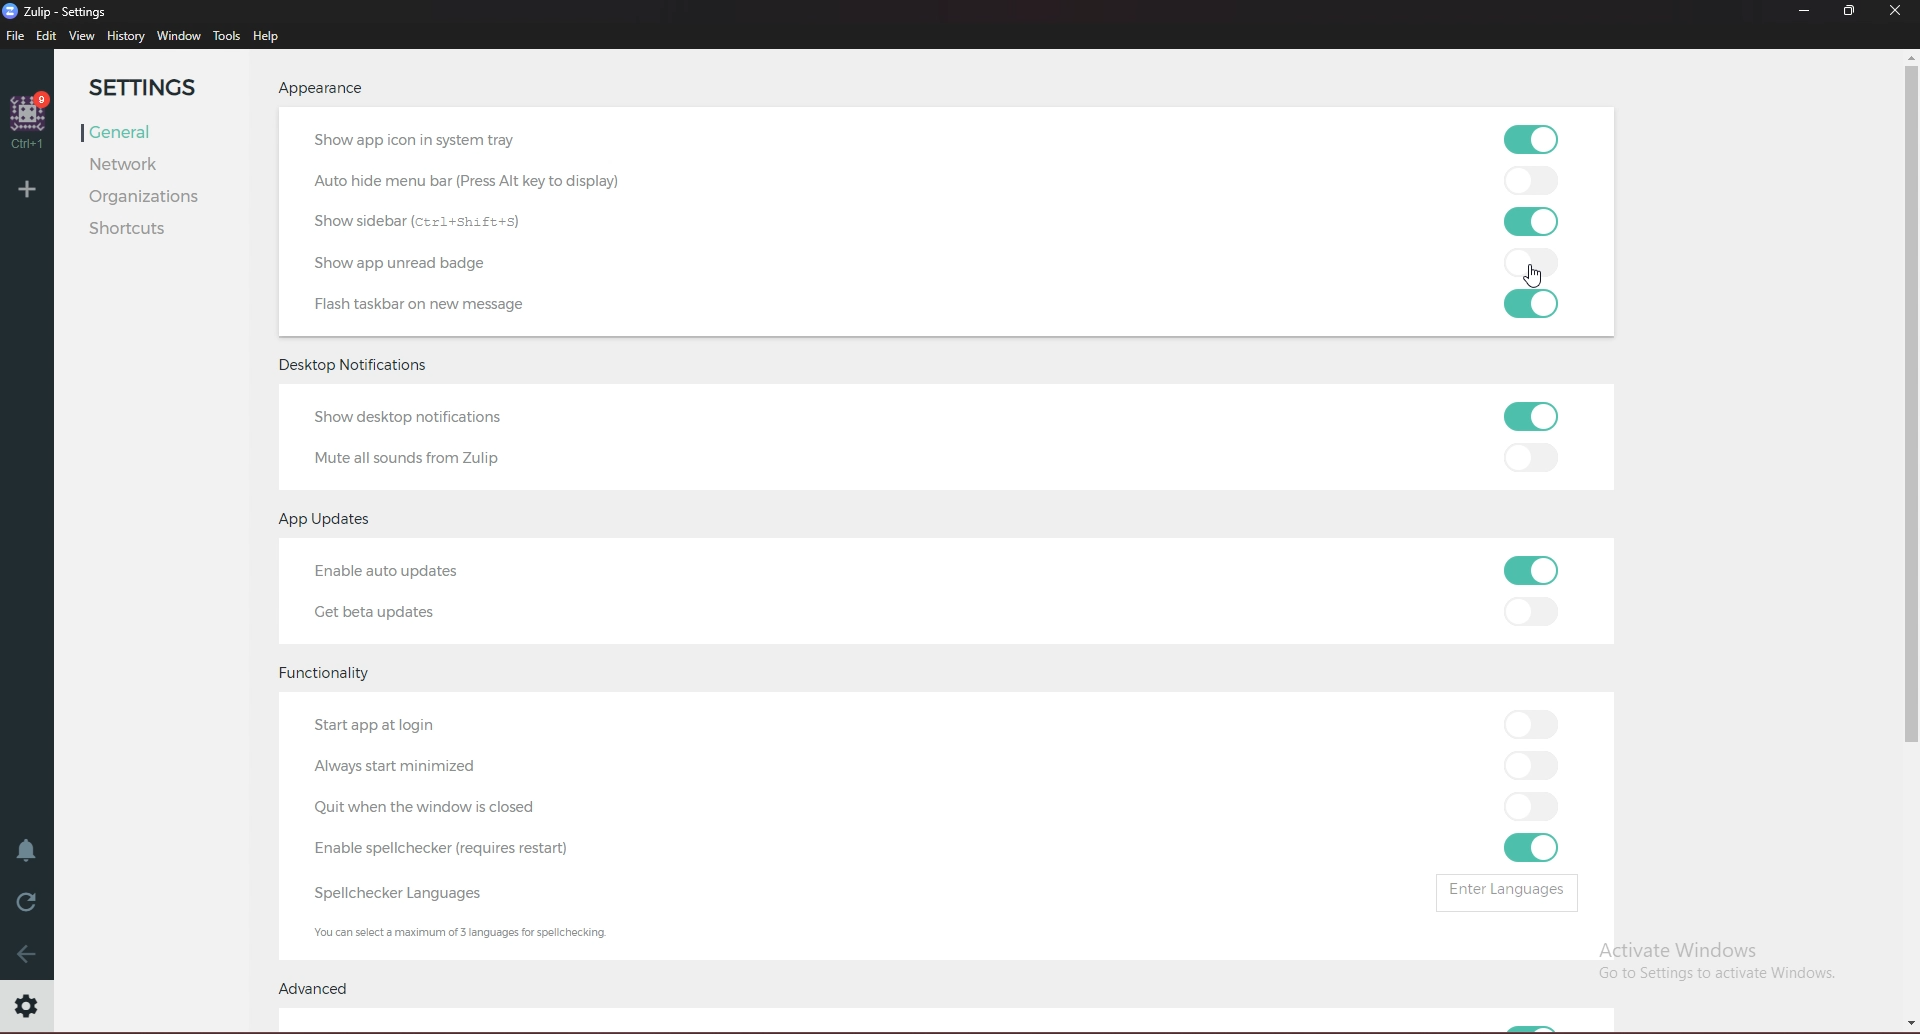  What do you see at coordinates (1532, 725) in the screenshot?
I see `toggle` at bounding box center [1532, 725].